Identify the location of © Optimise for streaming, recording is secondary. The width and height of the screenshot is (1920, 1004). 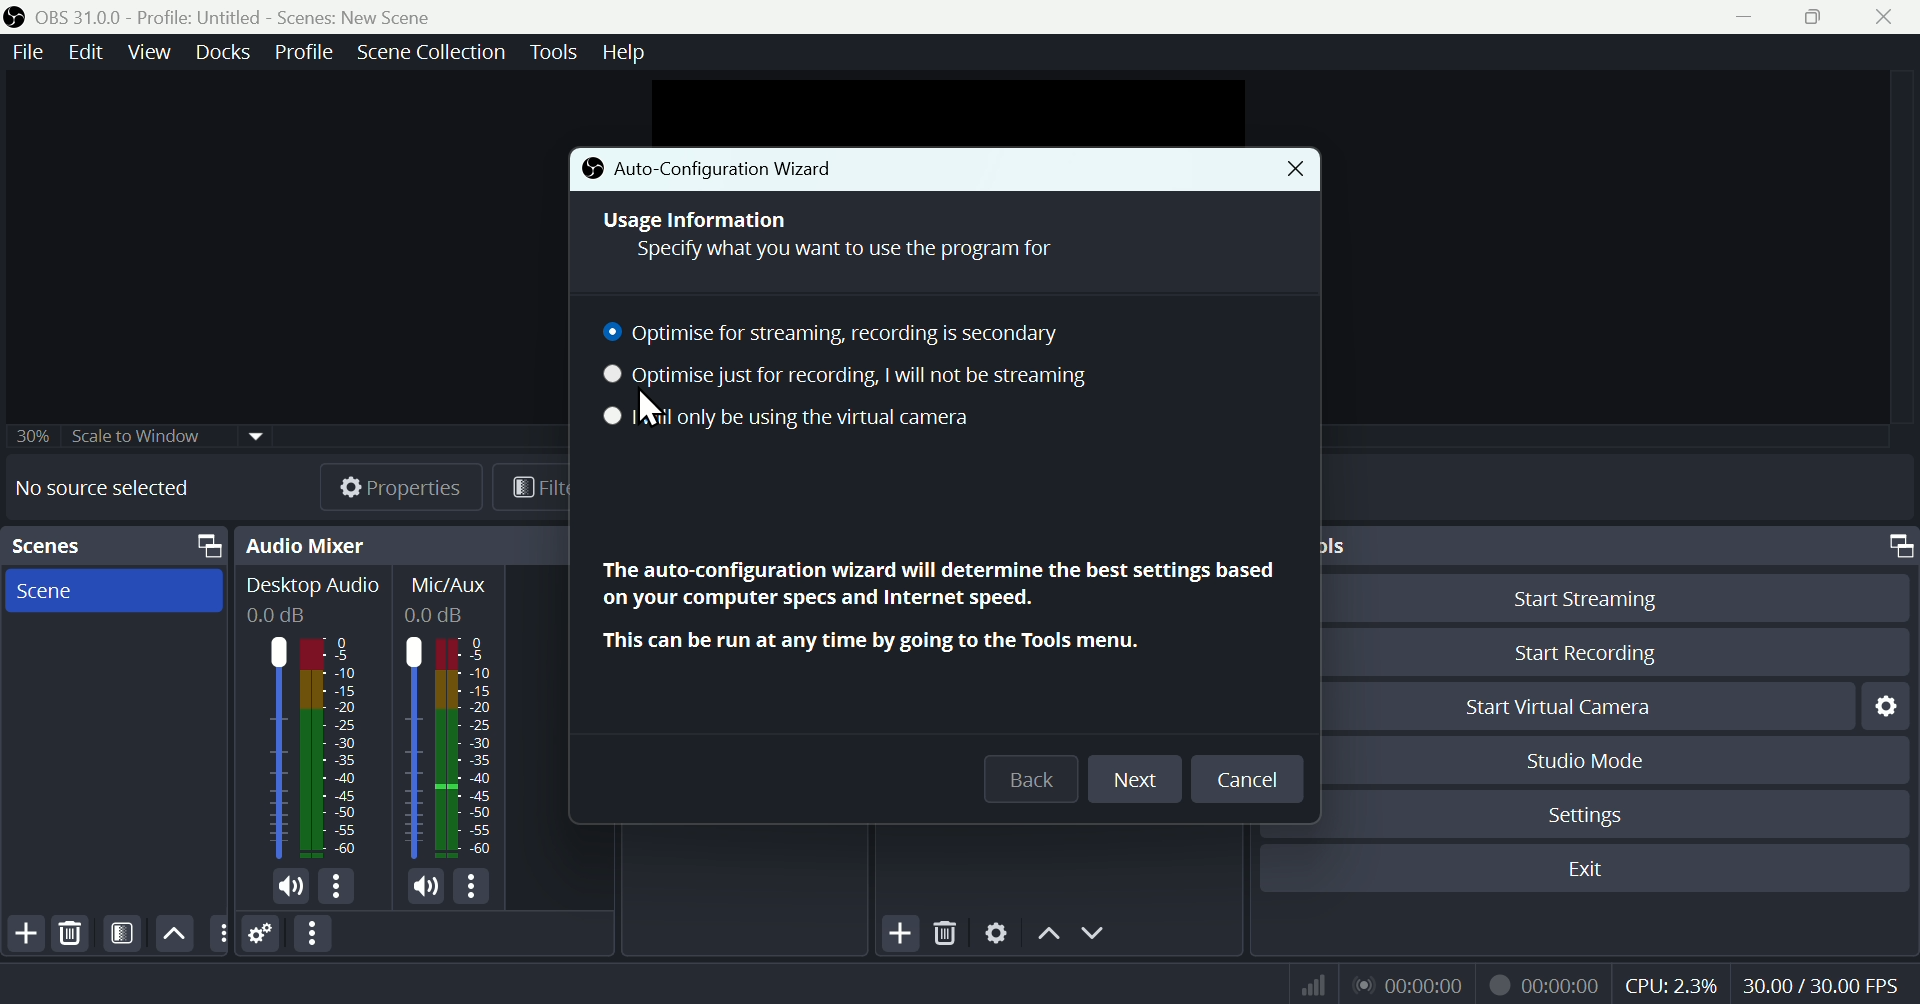
(845, 333).